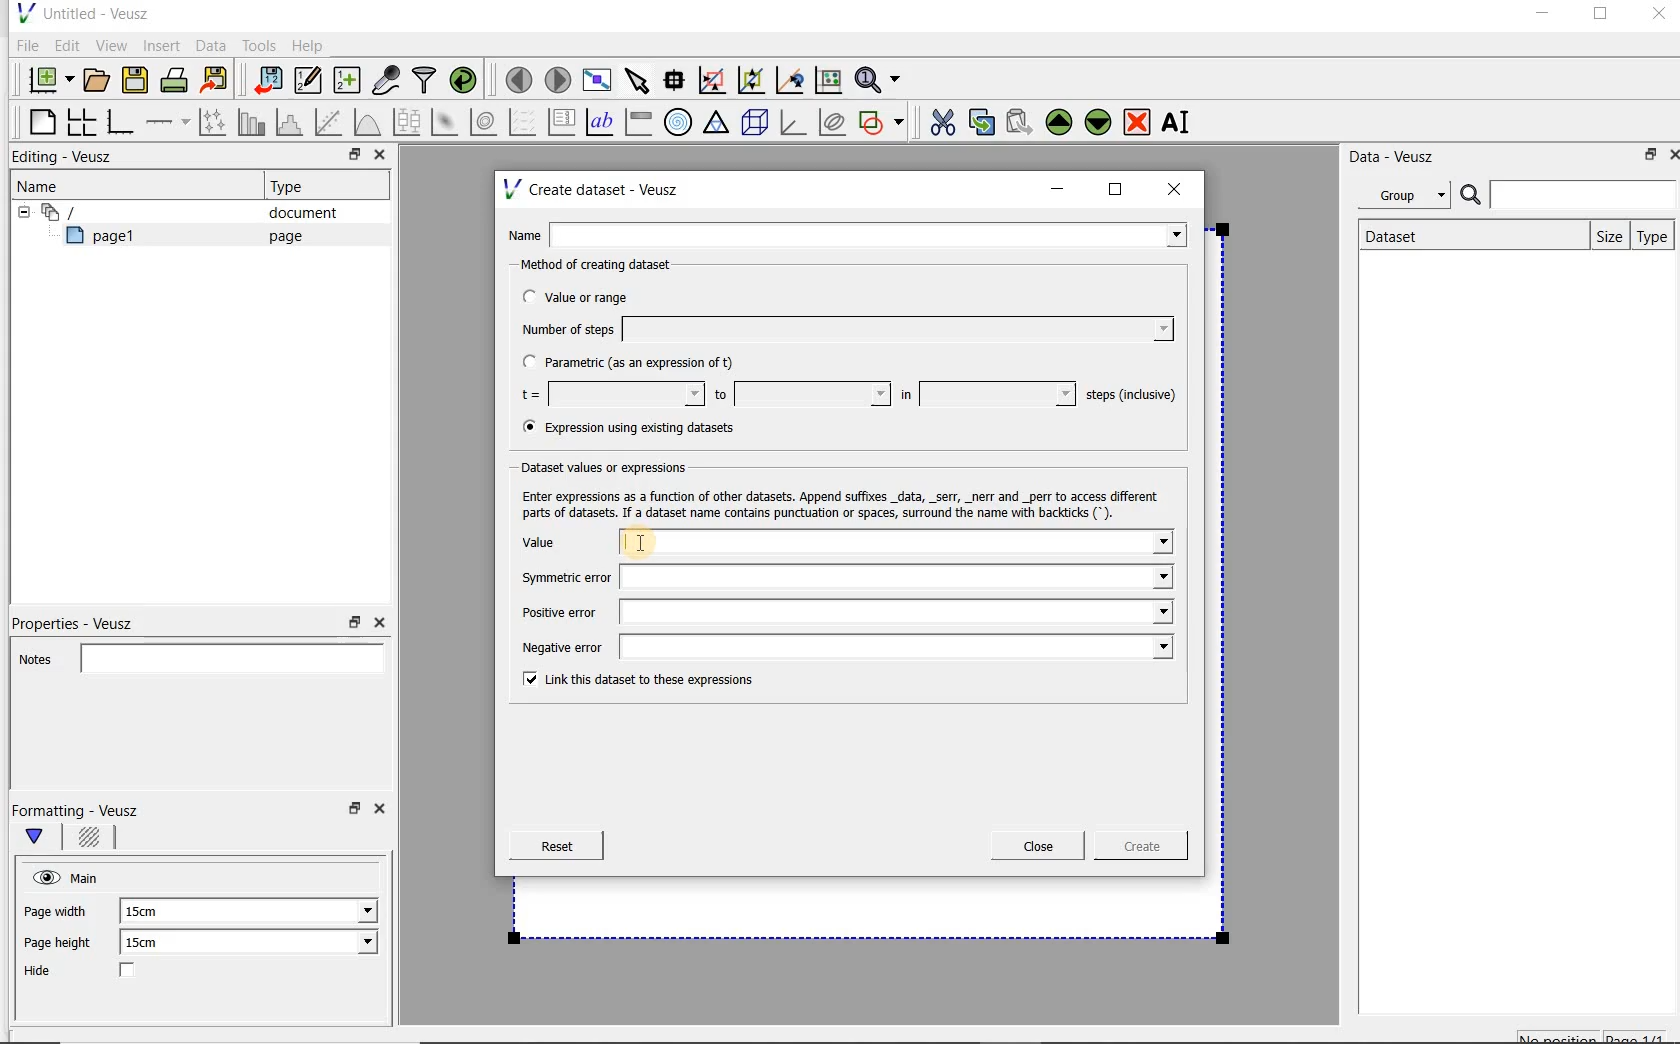 This screenshot has height=1044, width=1680. I want to click on maximize, so click(1601, 17).